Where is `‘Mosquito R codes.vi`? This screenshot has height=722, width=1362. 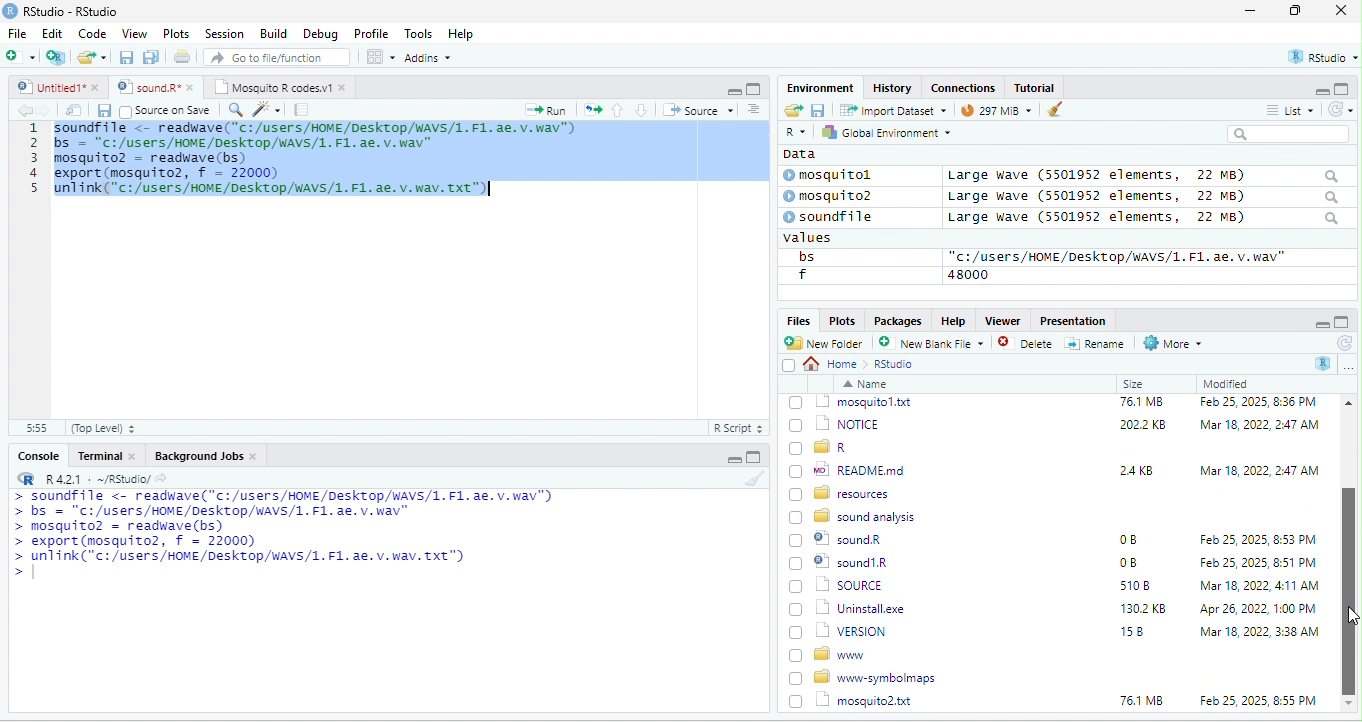
‘Mosquito R codes.vi is located at coordinates (150, 87).